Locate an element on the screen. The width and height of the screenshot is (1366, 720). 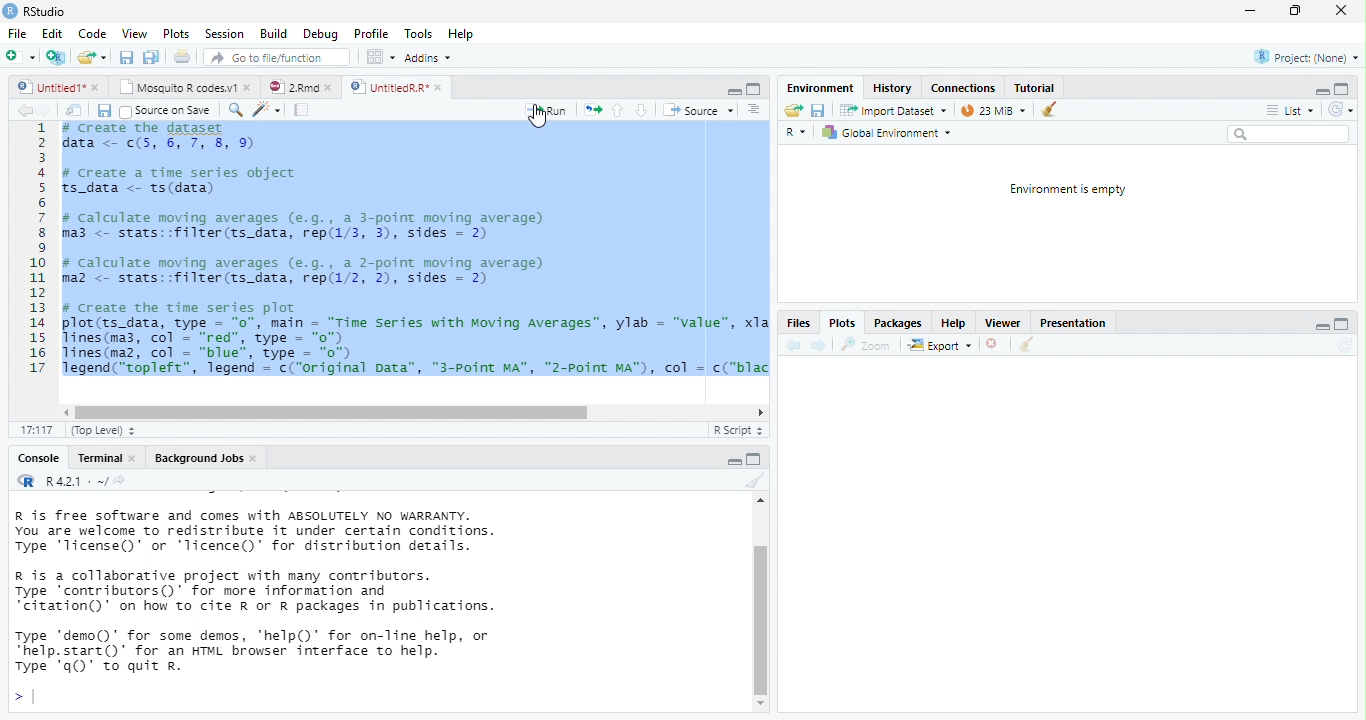
next is located at coordinates (48, 111).